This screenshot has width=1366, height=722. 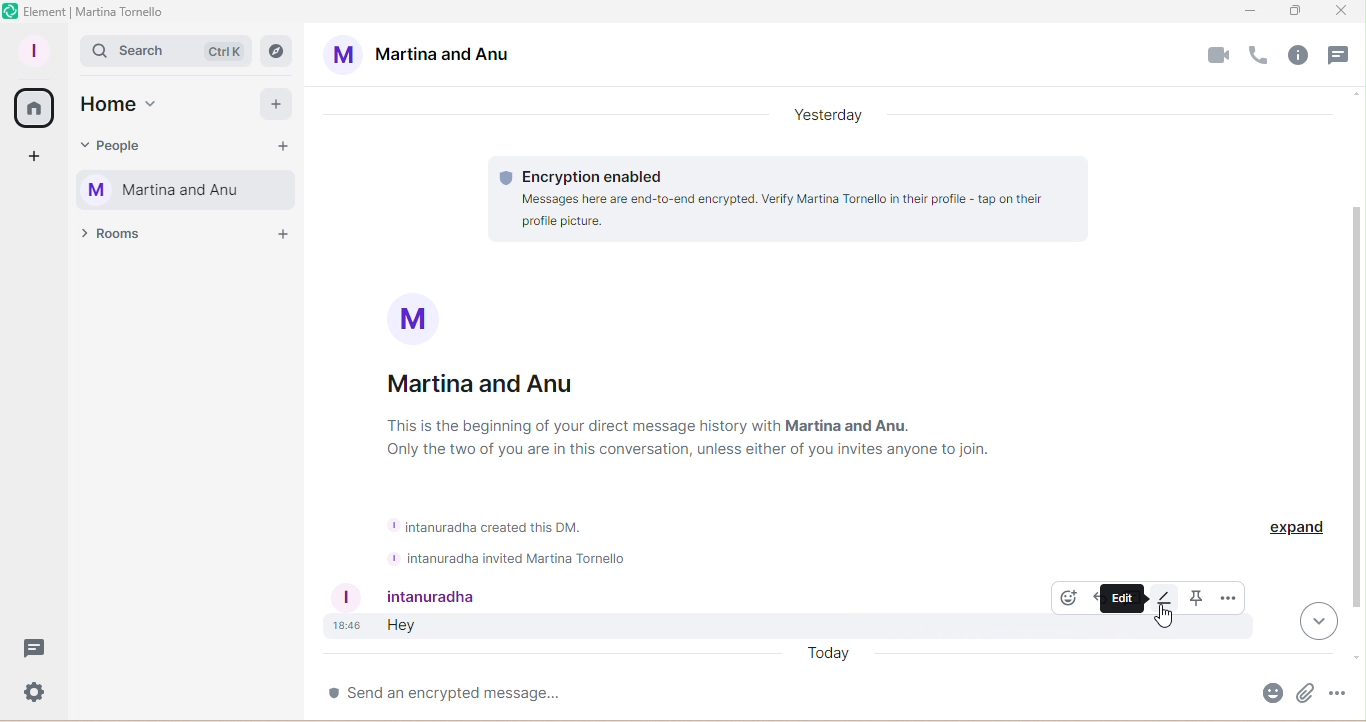 I want to click on Add a room, so click(x=282, y=238).